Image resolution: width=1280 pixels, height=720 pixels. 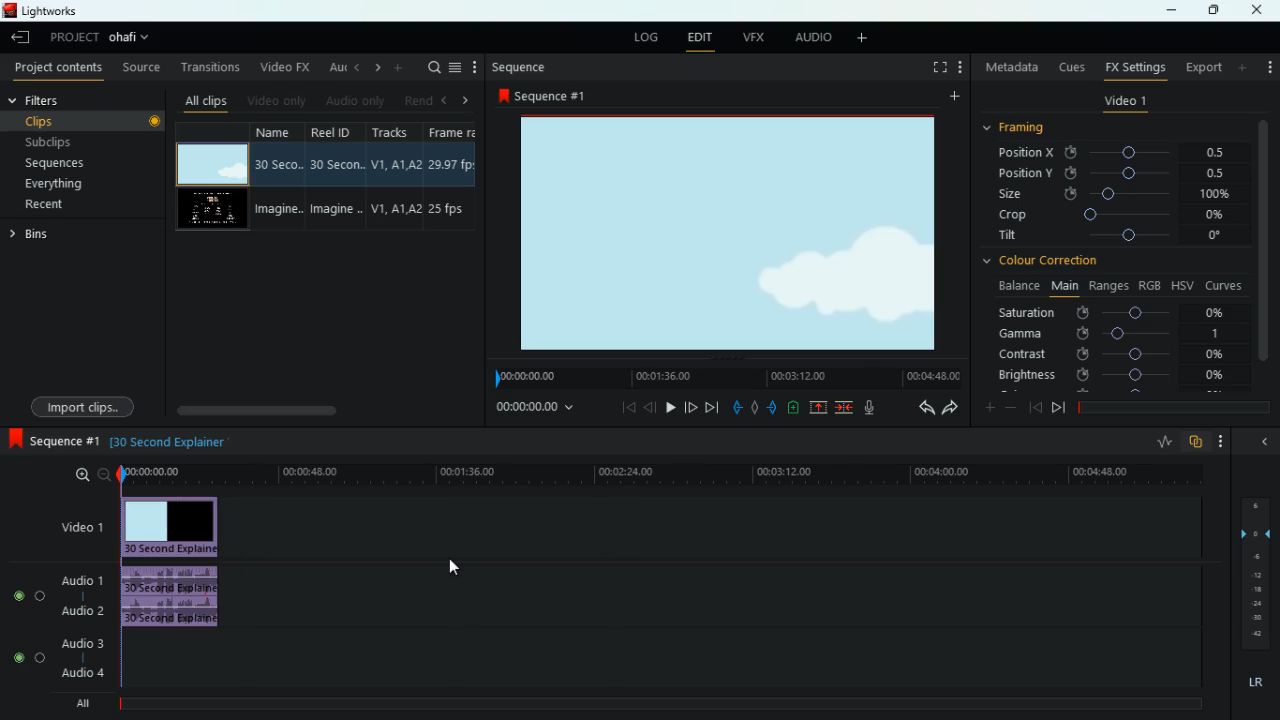 I want to click on beggining, so click(x=622, y=406).